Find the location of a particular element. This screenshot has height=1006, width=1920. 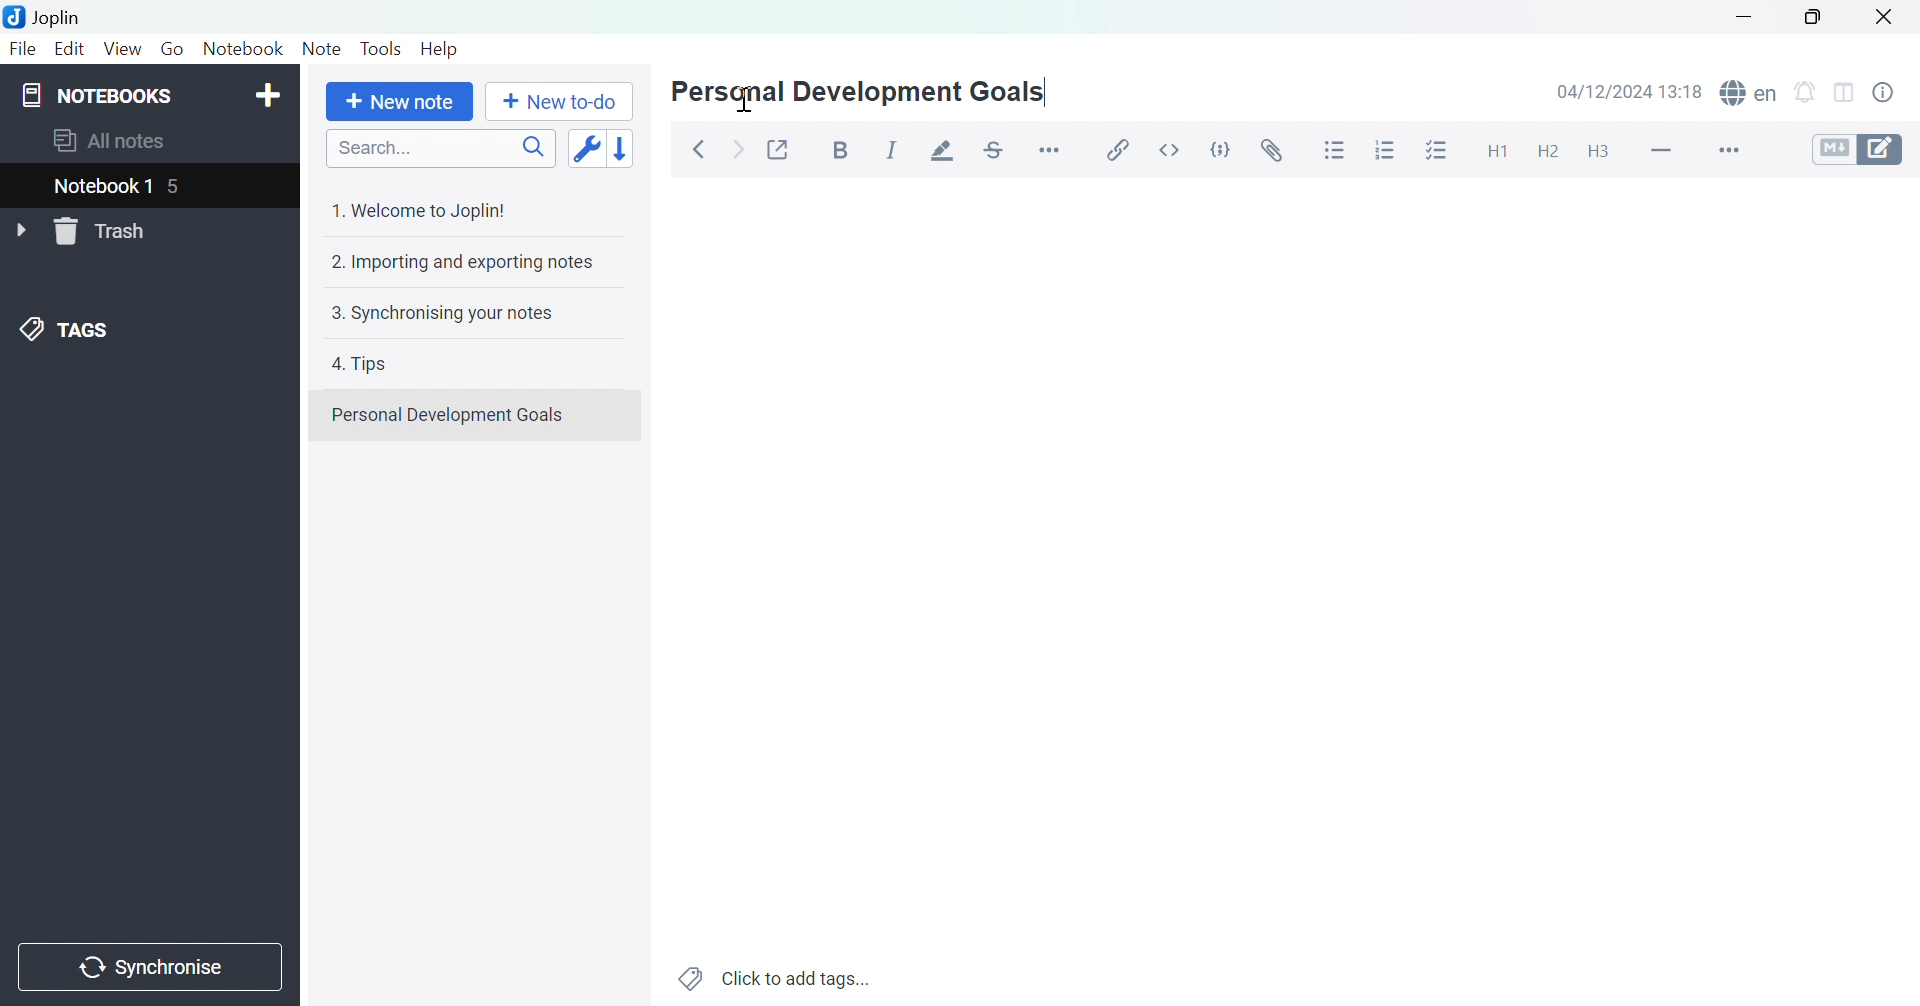

Numbered list is located at coordinates (1383, 151).